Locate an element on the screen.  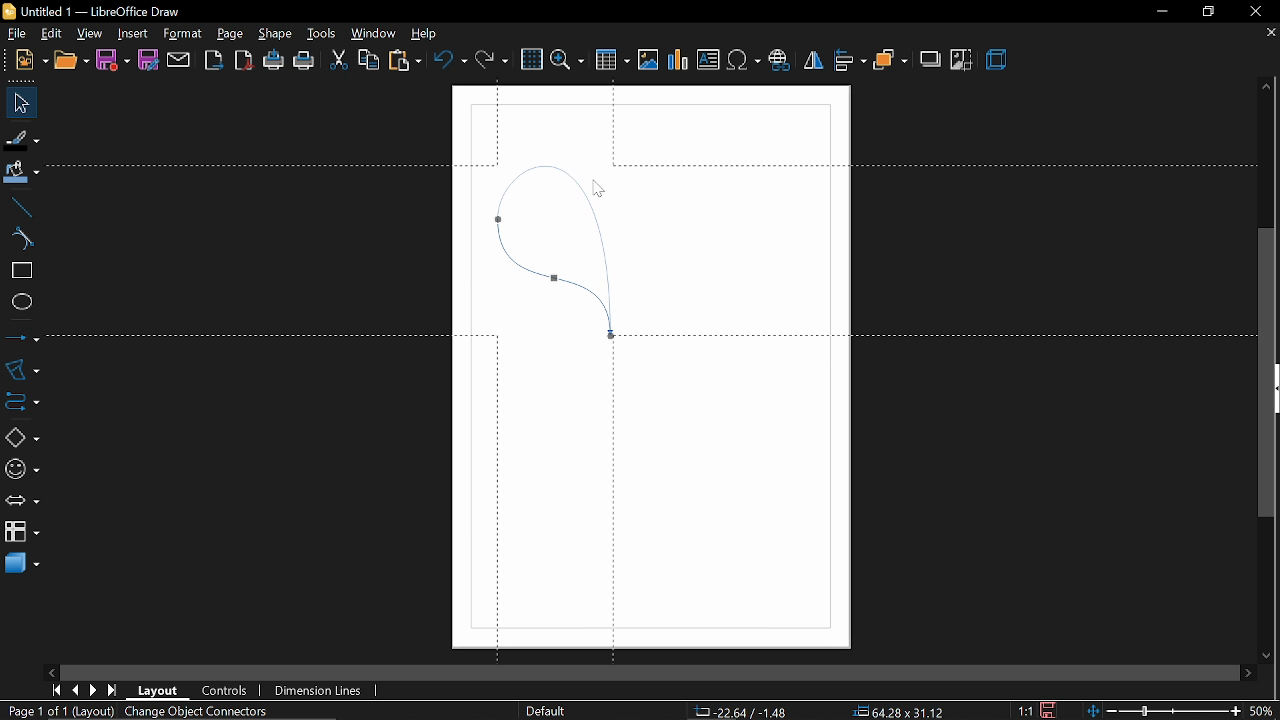
flip is located at coordinates (812, 61).